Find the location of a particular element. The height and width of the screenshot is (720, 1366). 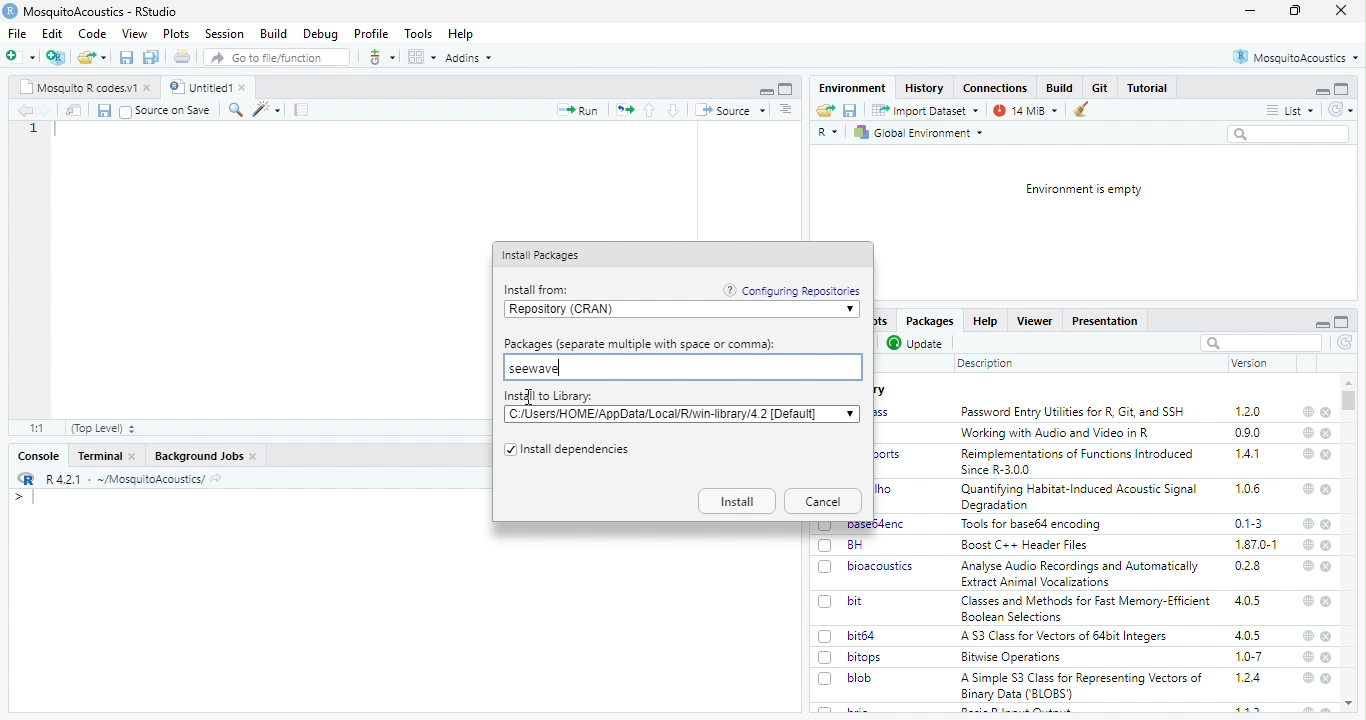

close is located at coordinates (149, 88).